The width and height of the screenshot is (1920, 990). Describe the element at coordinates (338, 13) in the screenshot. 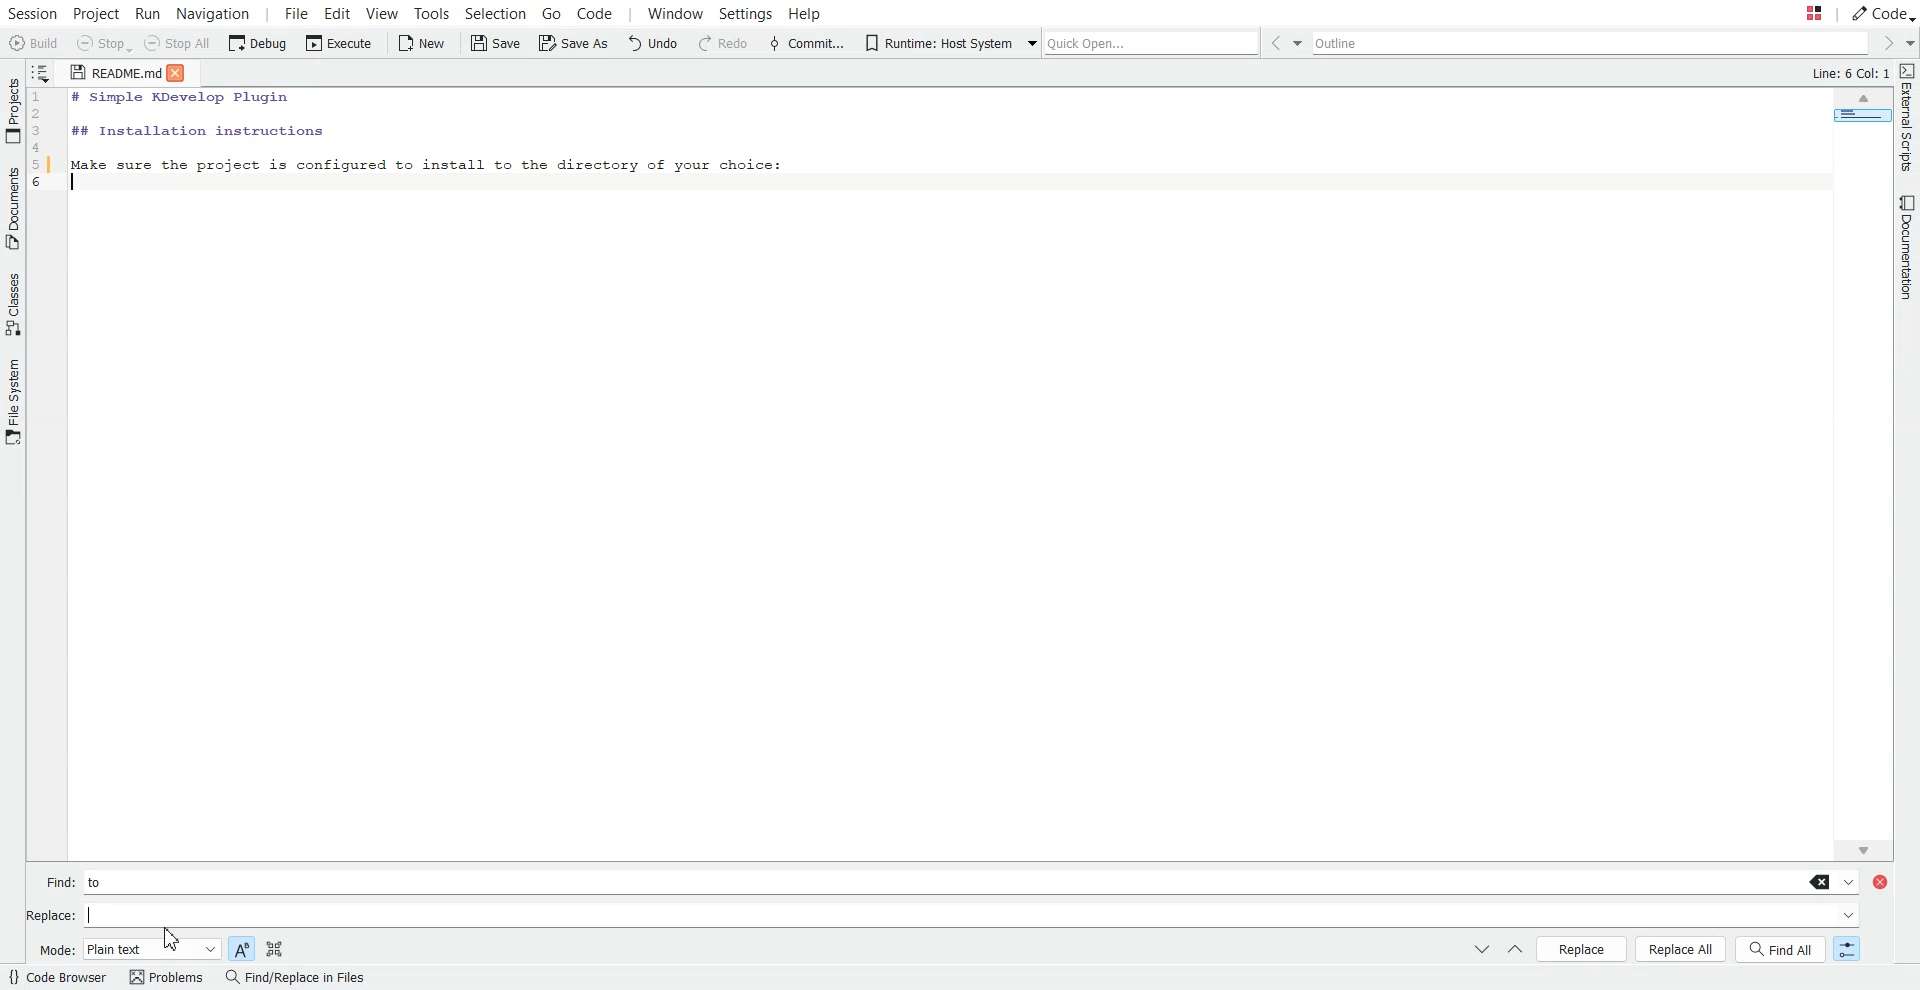

I see `Edit` at that location.